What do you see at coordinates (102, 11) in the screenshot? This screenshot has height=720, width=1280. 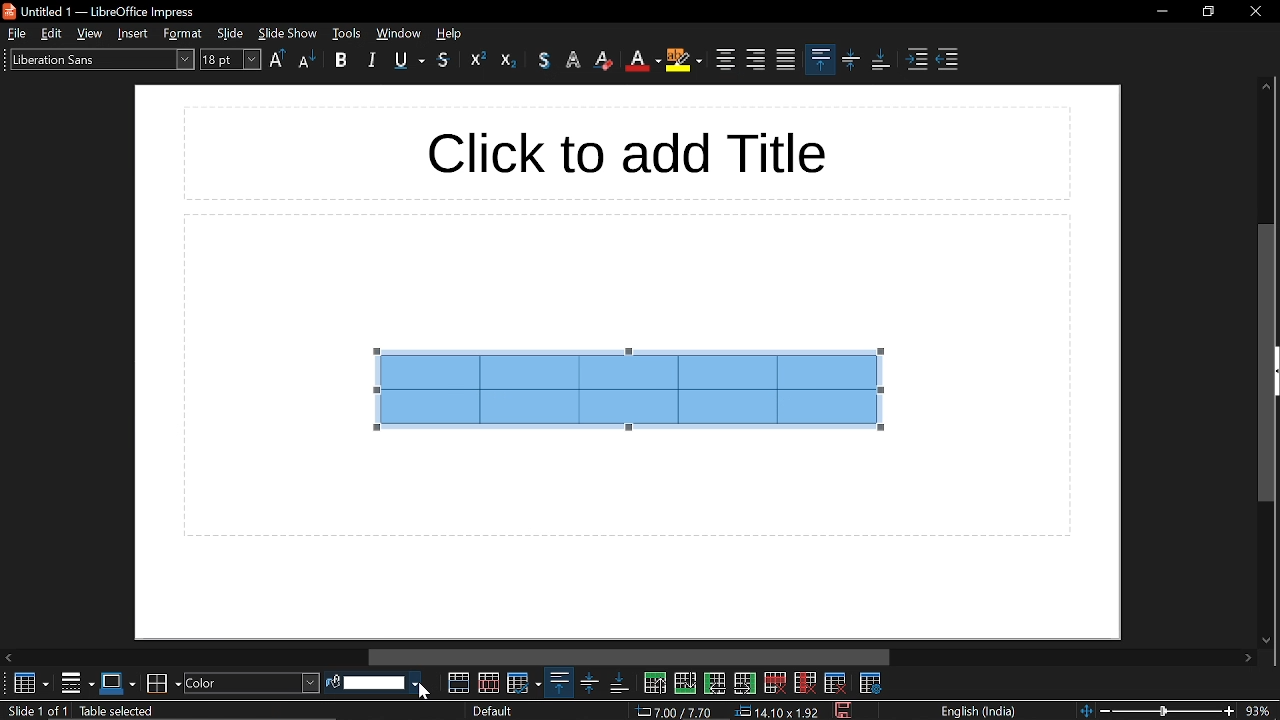 I see `untitled 1- libreoffice impress` at bounding box center [102, 11].